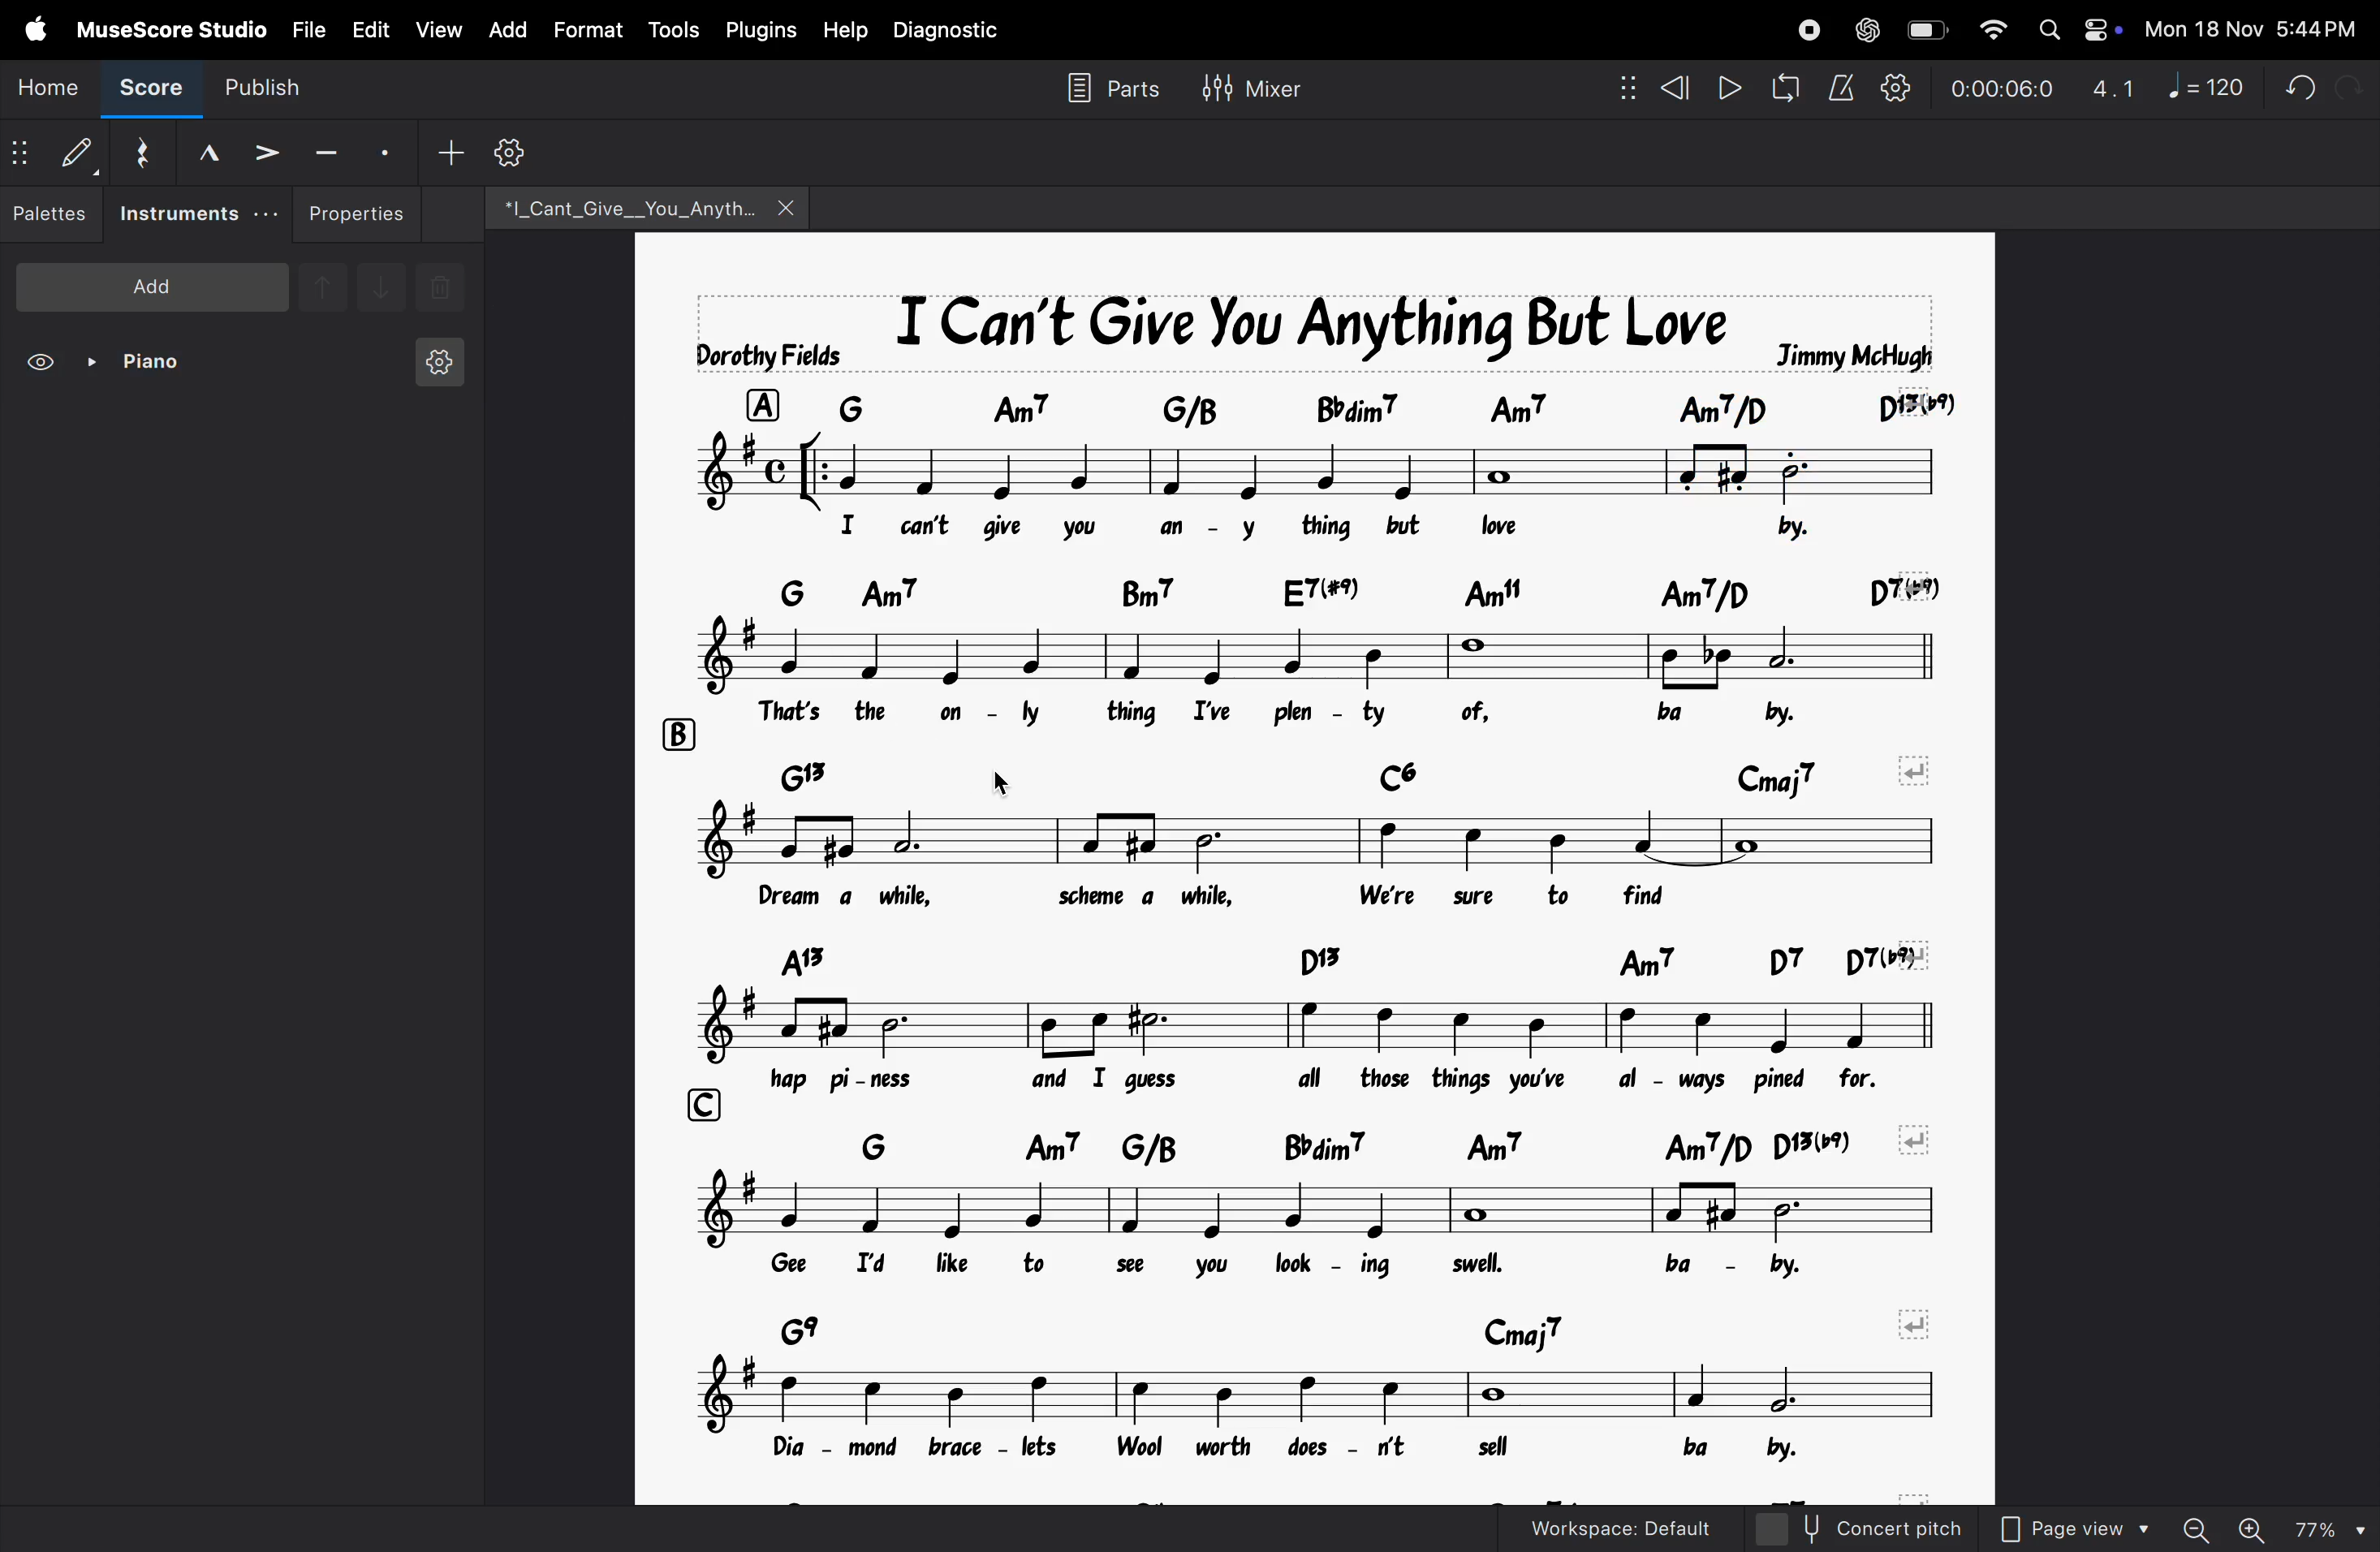  What do you see at coordinates (323, 294) in the screenshot?
I see `upnote` at bounding box center [323, 294].